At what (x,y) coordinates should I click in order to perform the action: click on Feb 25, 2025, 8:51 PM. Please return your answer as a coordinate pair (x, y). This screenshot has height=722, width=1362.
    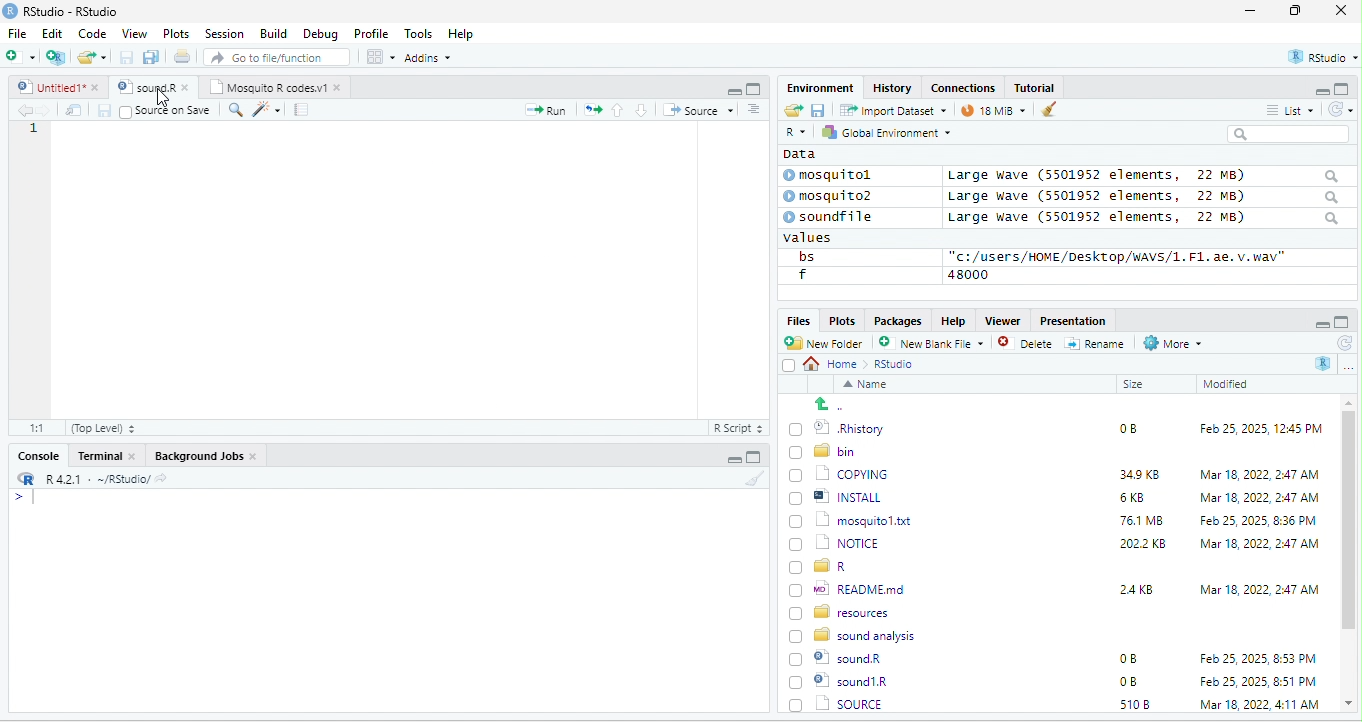
    Looking at the image, I should click on (1259, 659).